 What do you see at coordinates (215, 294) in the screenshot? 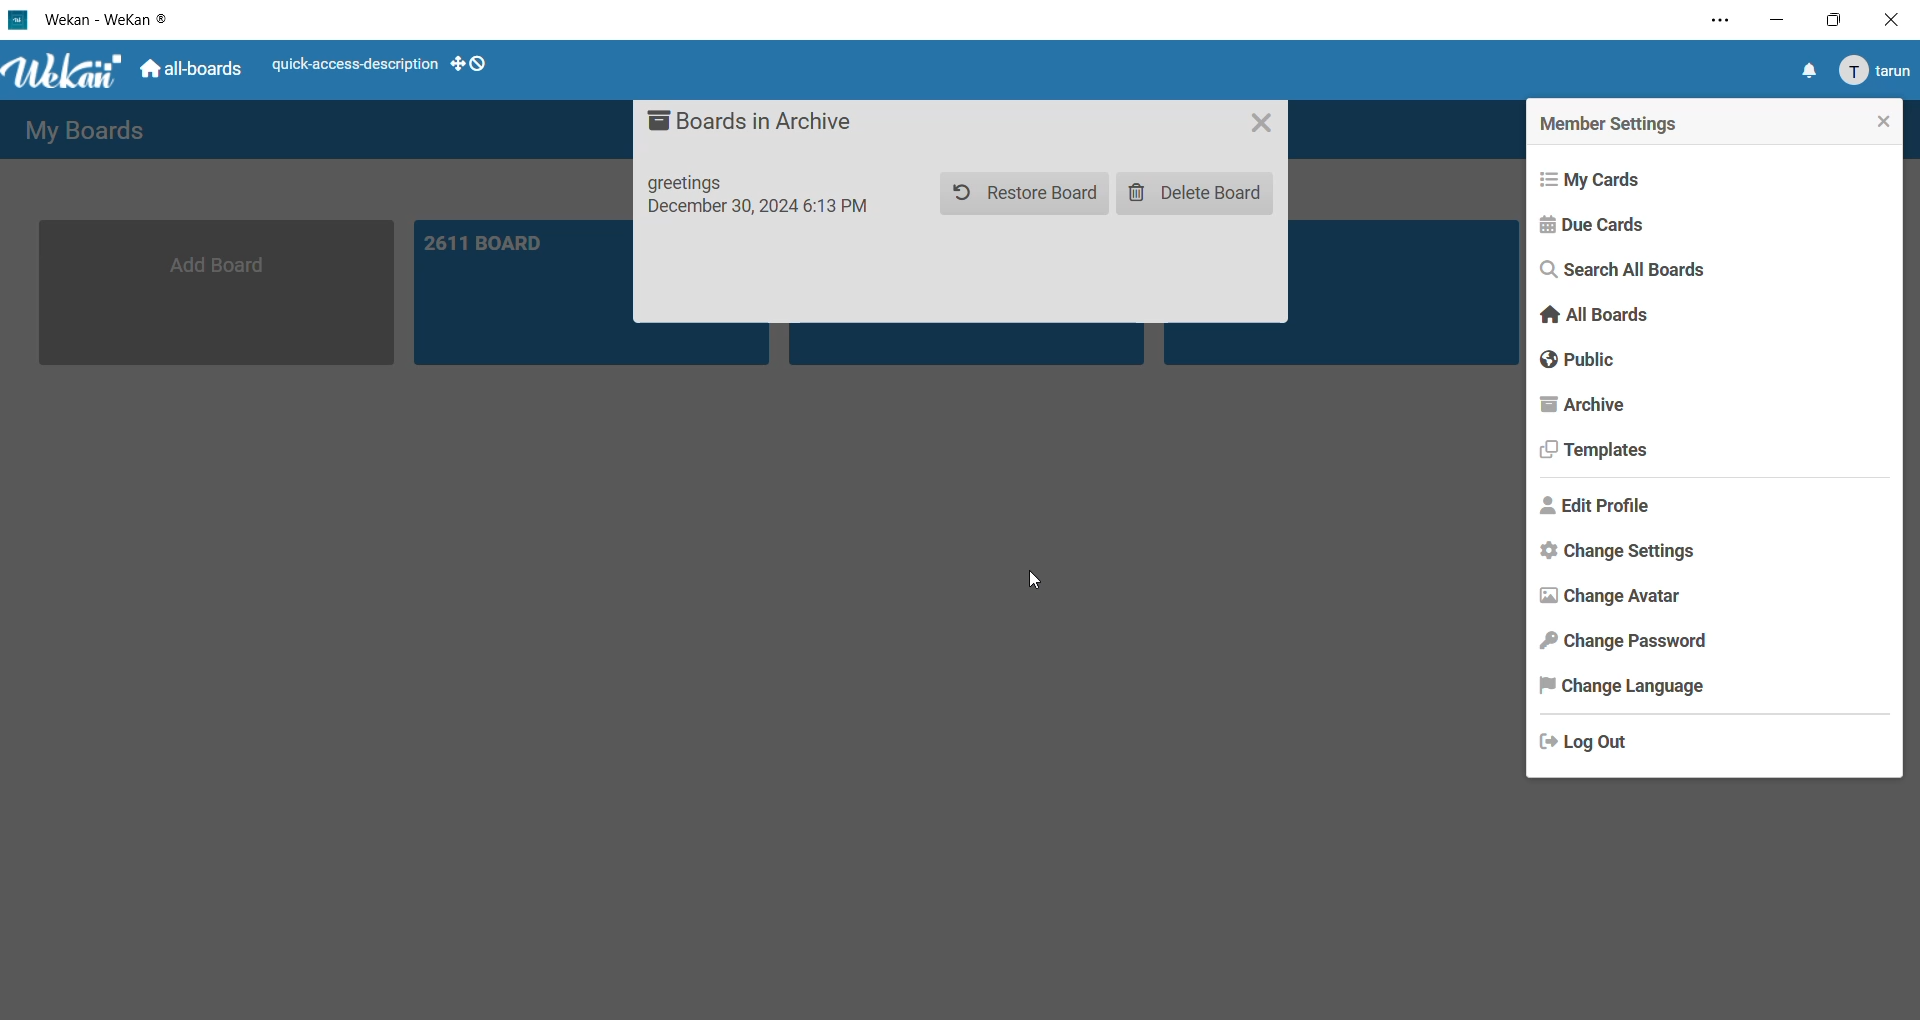
I see `add board` at bounding box center [215, 294].